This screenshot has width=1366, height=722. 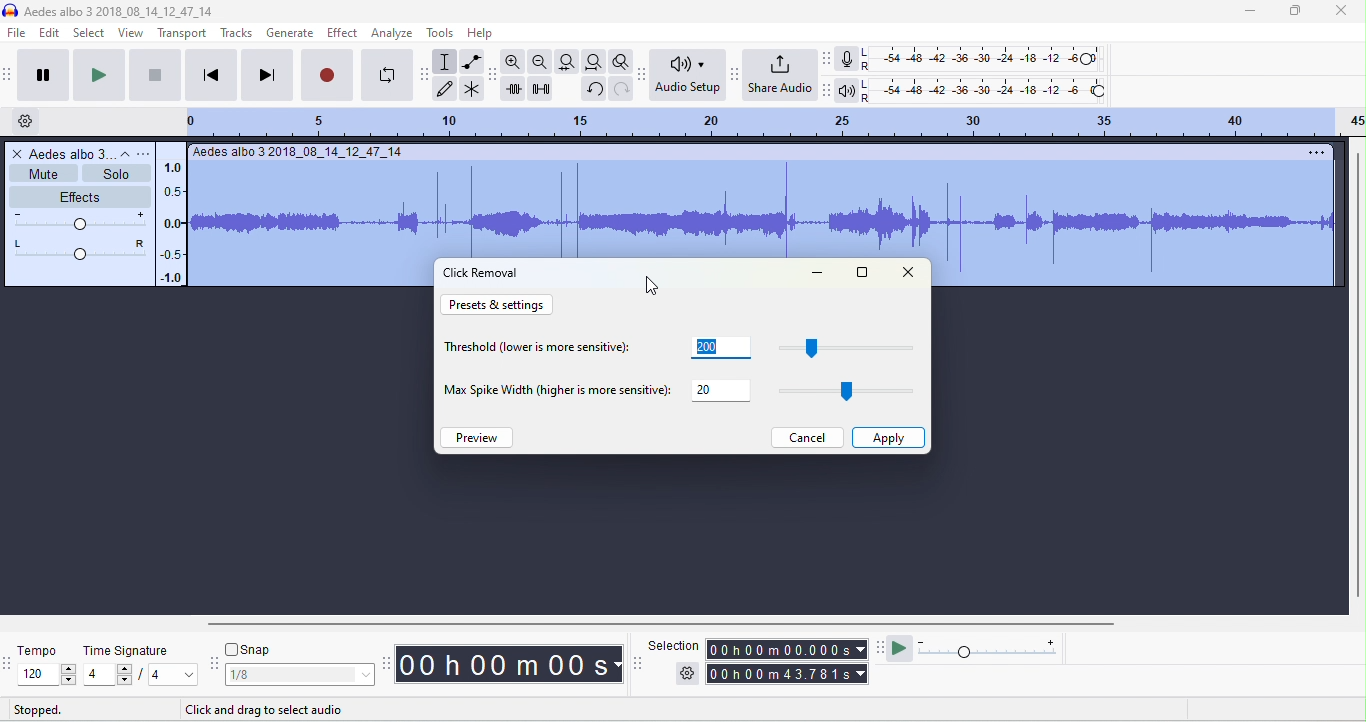 What do you see at coordinates (268, 710) in the screenshot?
I see `click to drag to select audio` at bounding box center [268, 710].